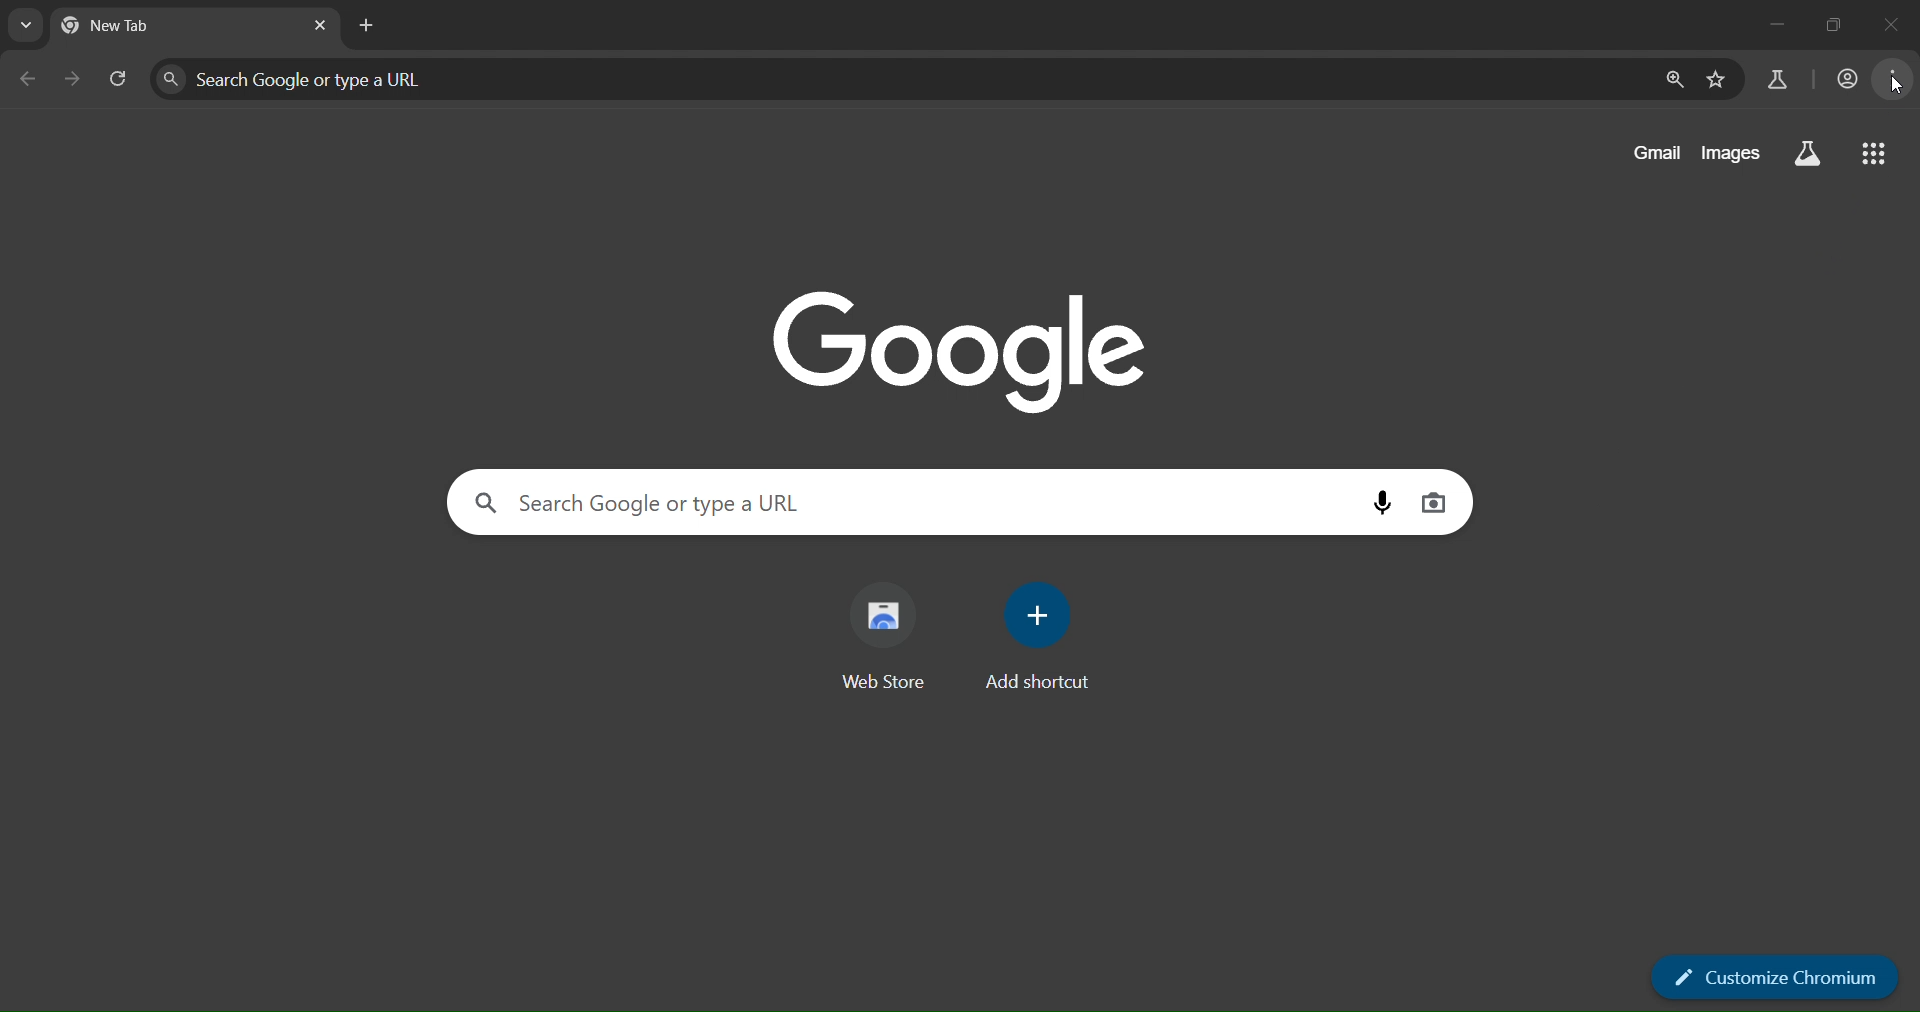  I want to click on voice search , so click(1376, 501).